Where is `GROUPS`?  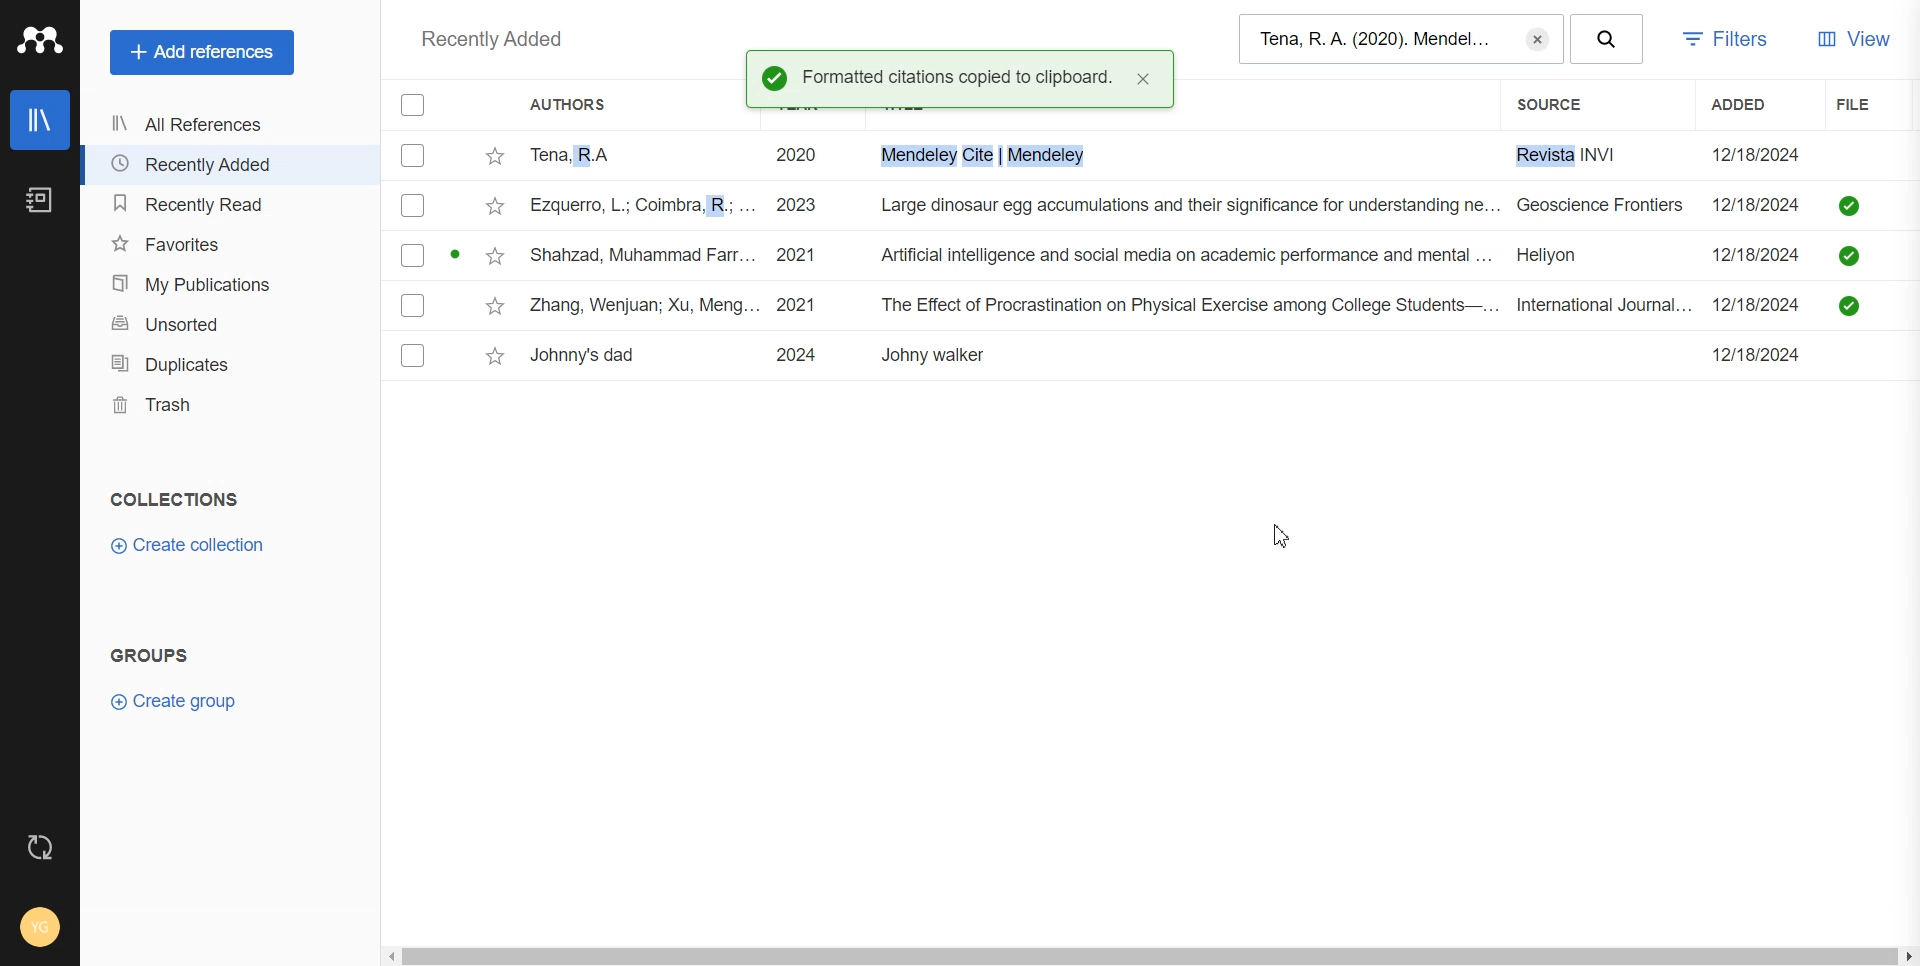
GROUPS is located at coordinates (150, 654).